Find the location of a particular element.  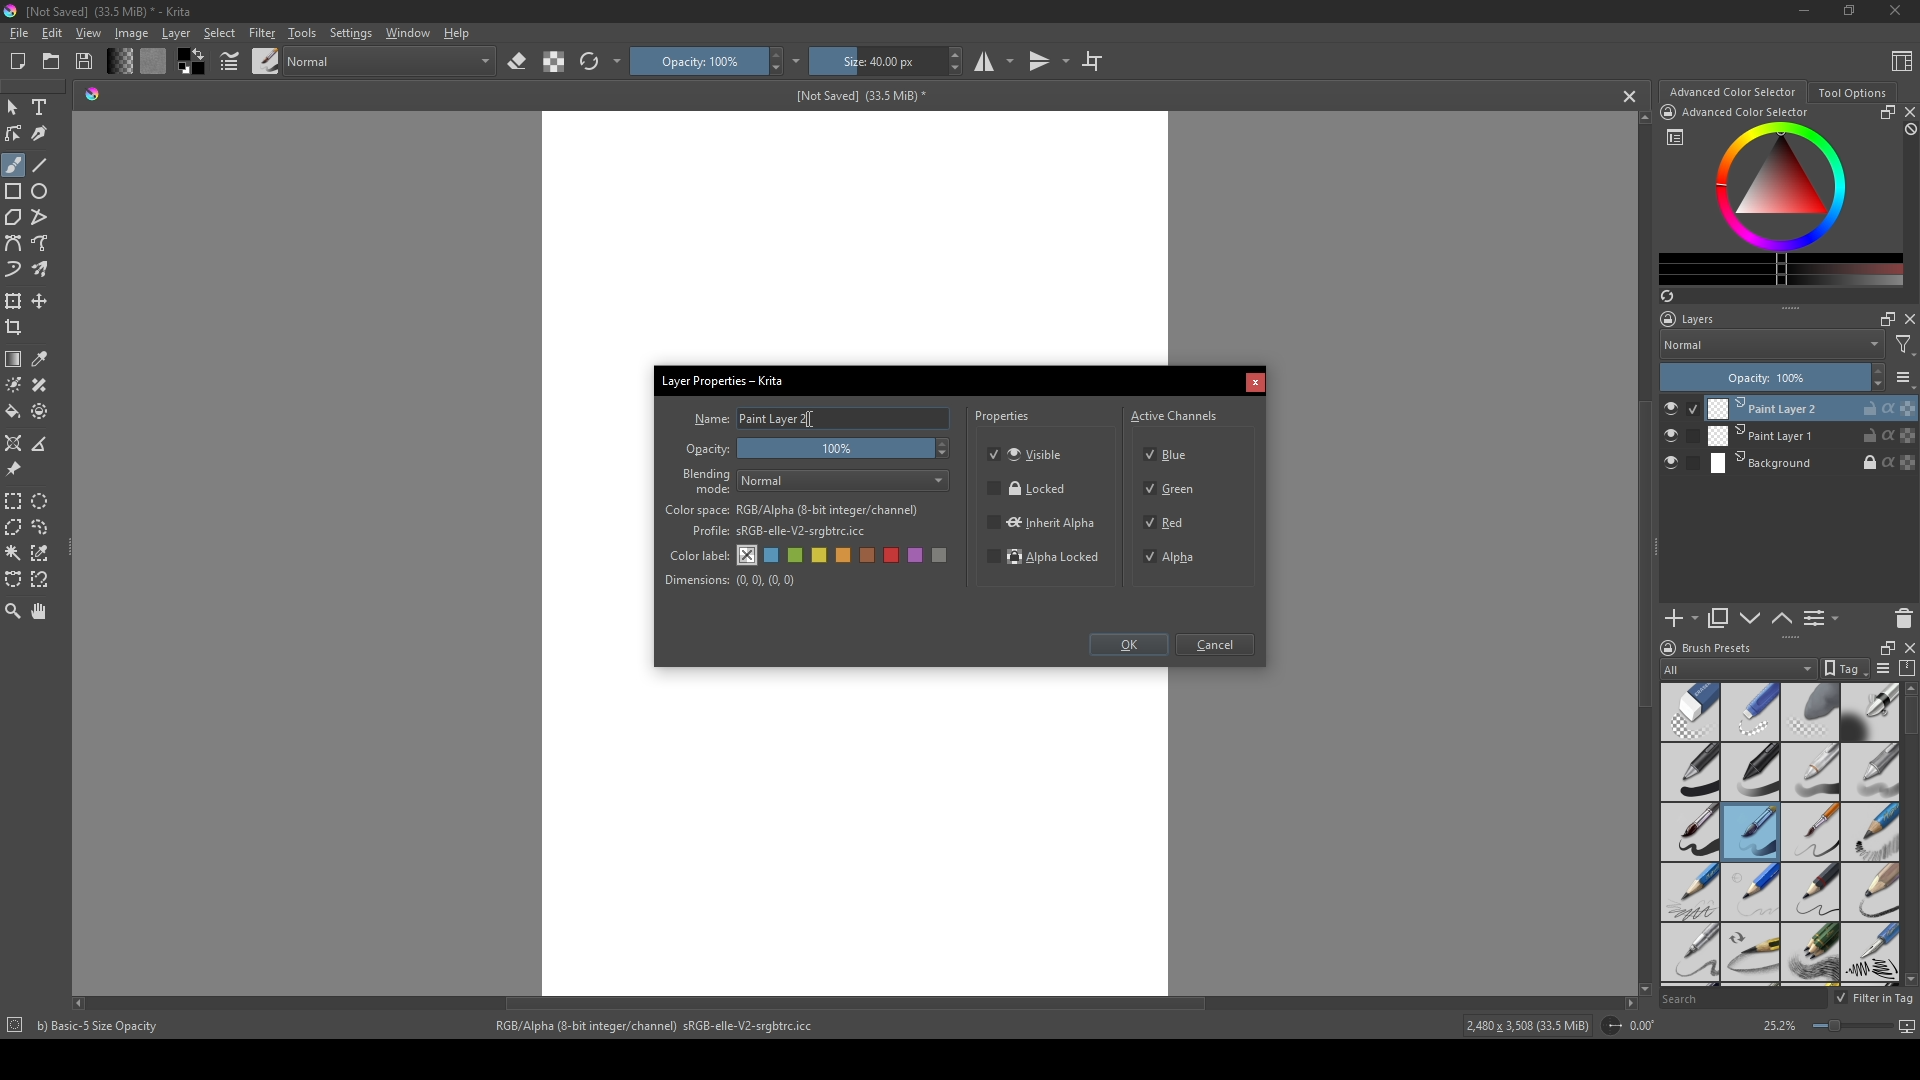

blending tool is located at coordinates (1870, 711).